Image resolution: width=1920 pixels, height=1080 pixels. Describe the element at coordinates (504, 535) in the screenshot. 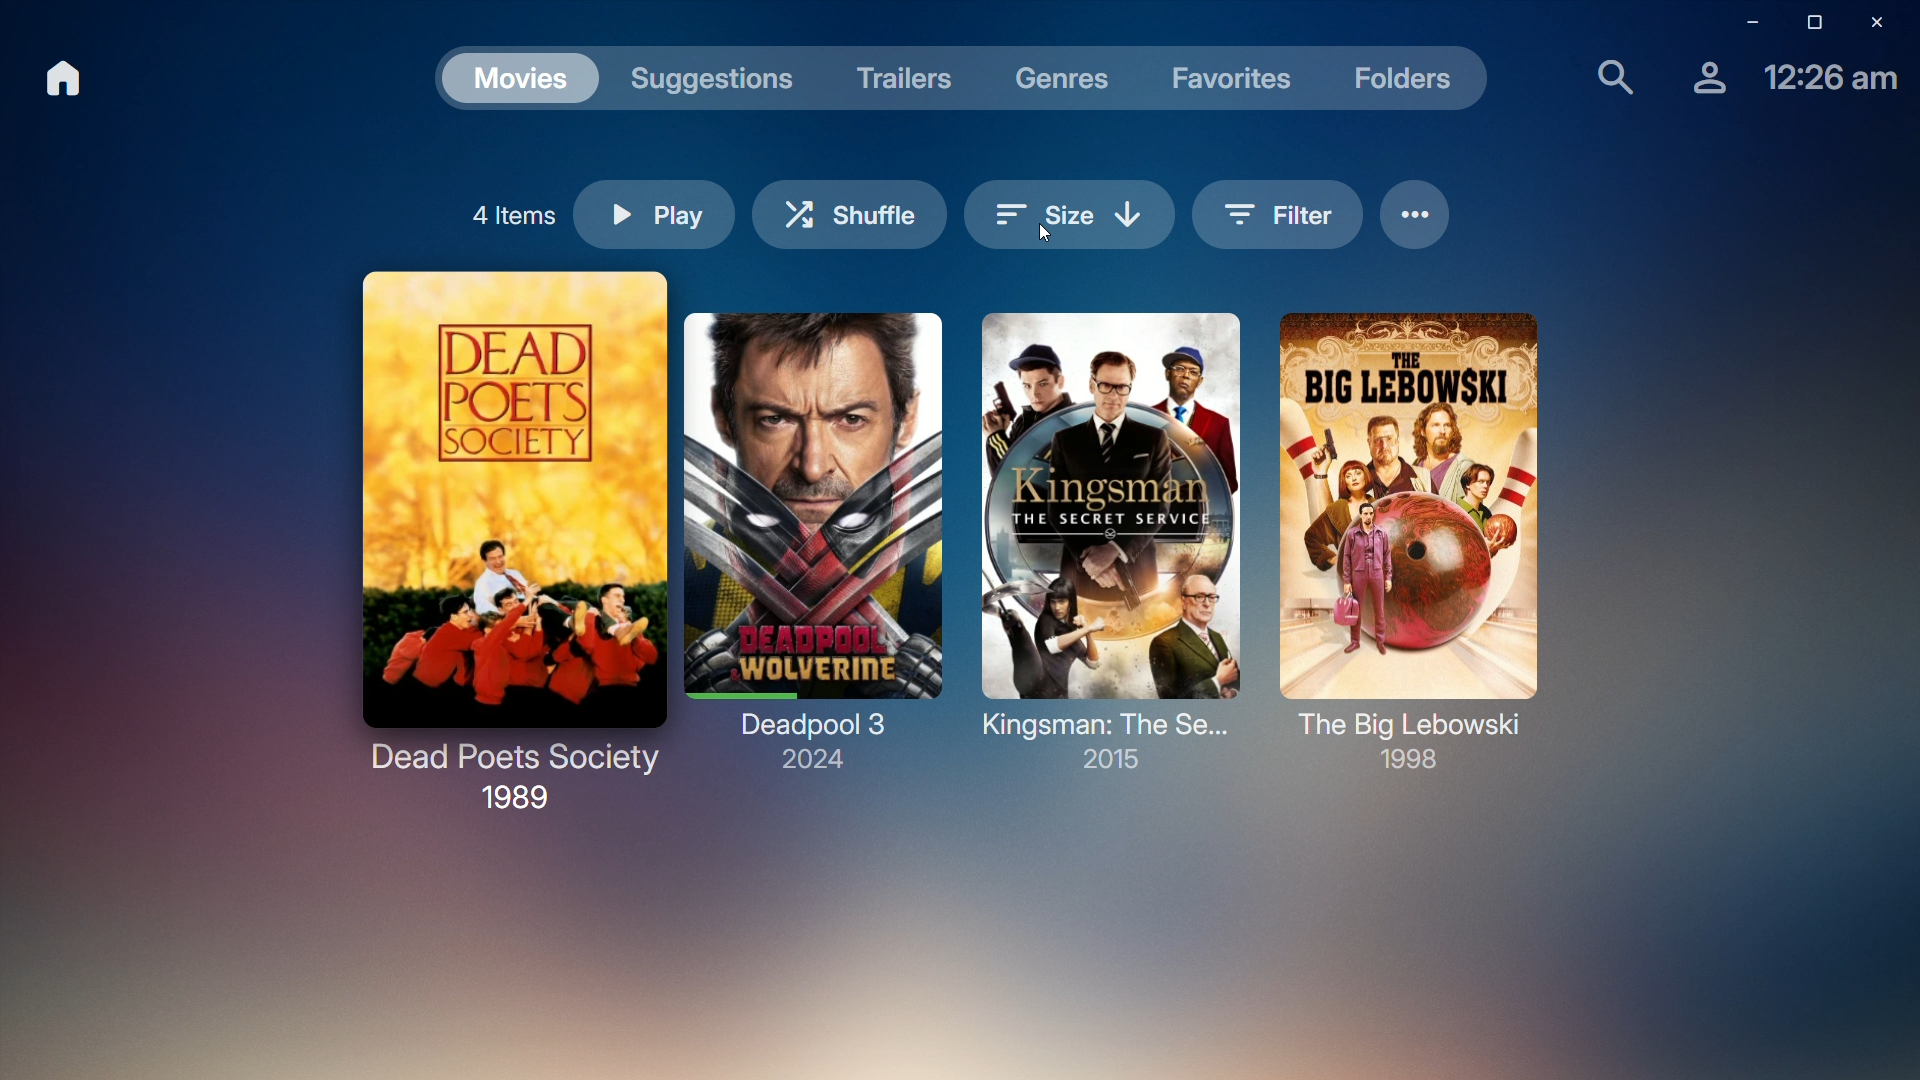

I see `Dead Poets Society` at that location.